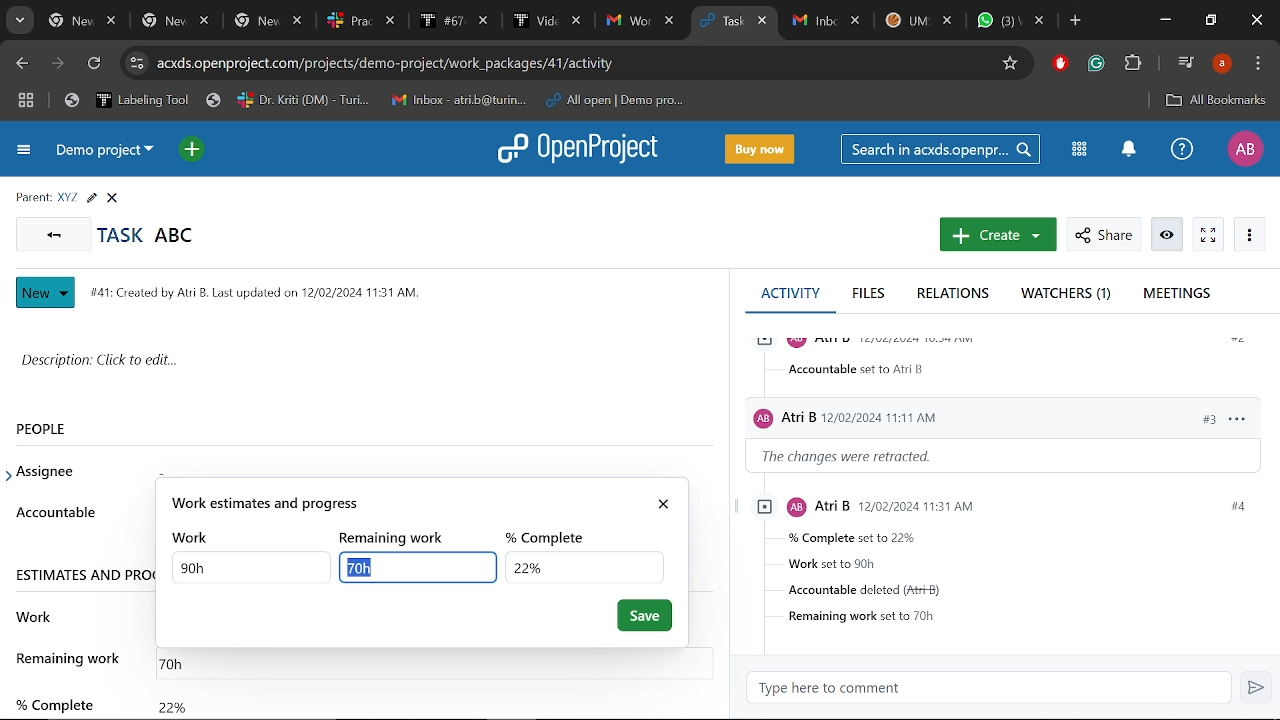 The width and height of the screenshot is (1280, 720). What do you see at coordinates (191, 149) in the screenshot?
I see `Open quick add menu` at bounding box center [191, 149].